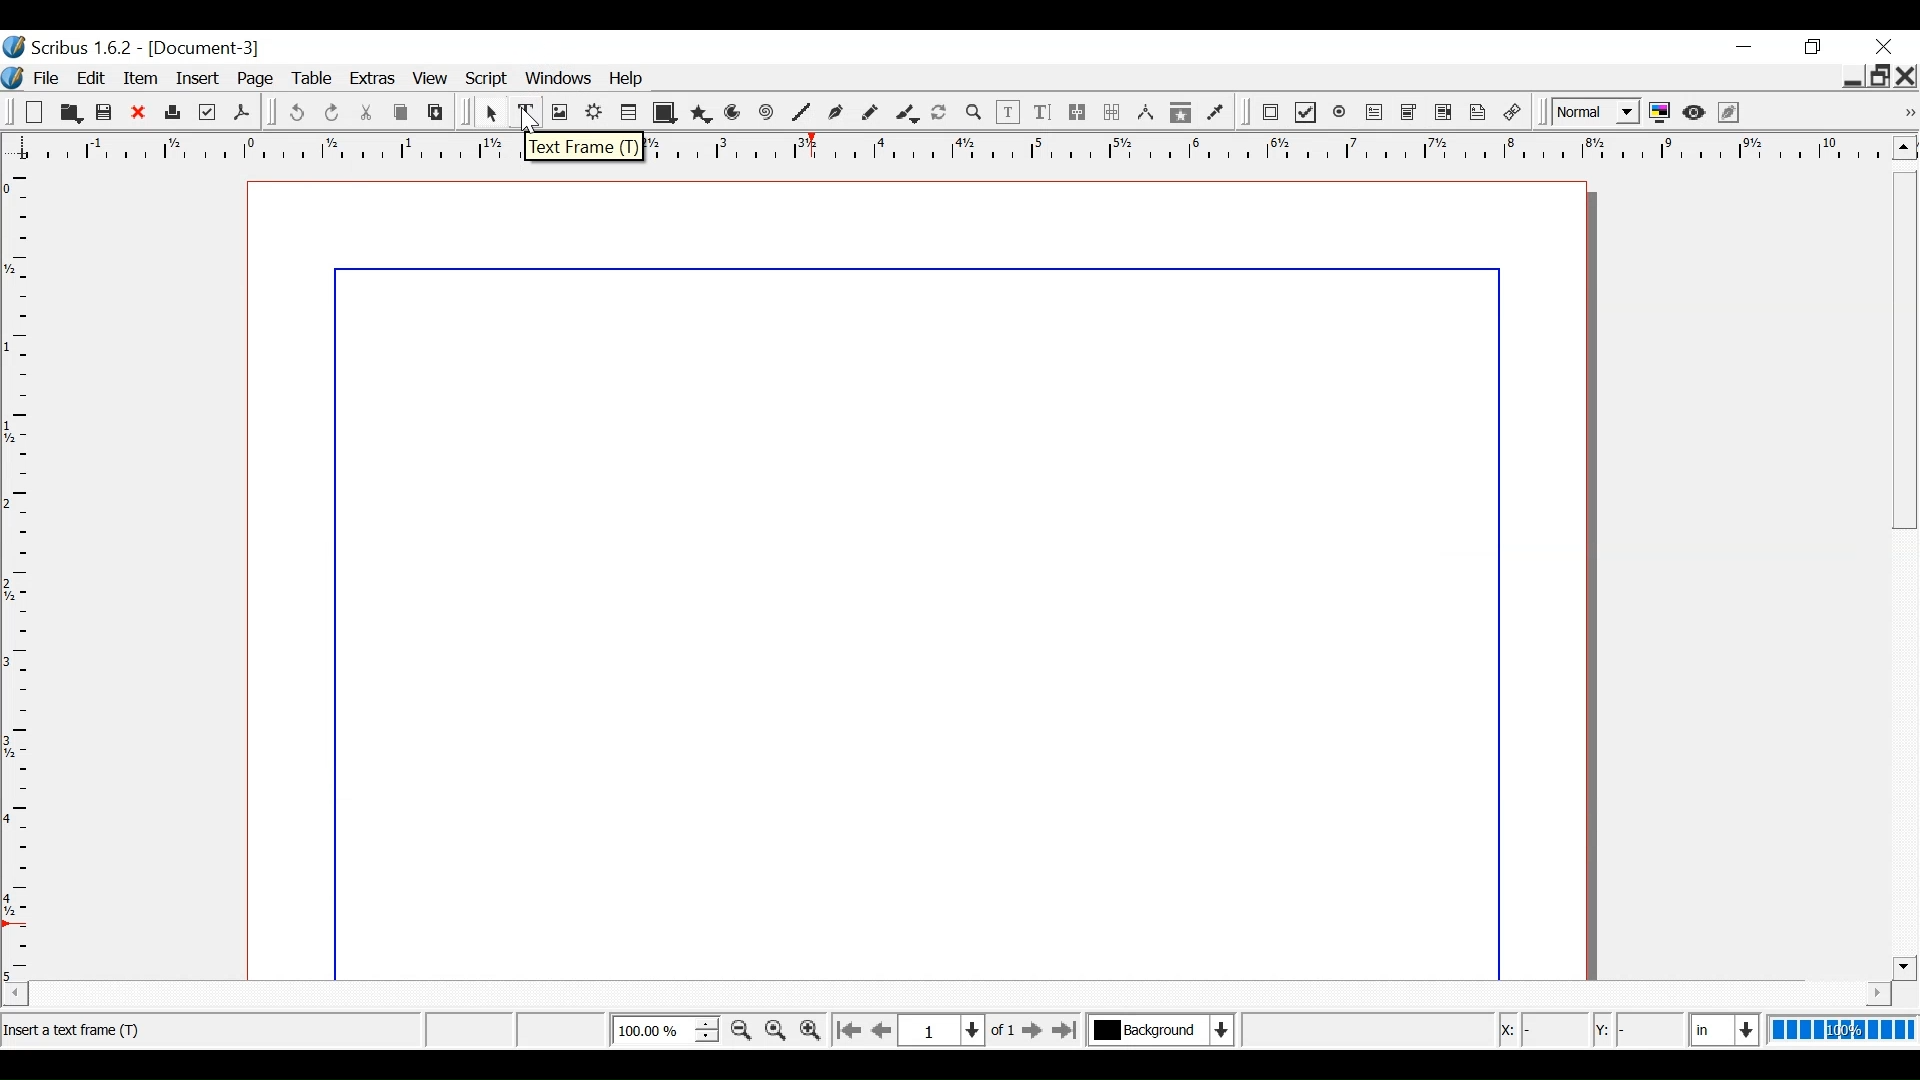 The height and width of the screenshot is (1080, 1920). I want to click on Reset Zoom, so click(777, 1029).